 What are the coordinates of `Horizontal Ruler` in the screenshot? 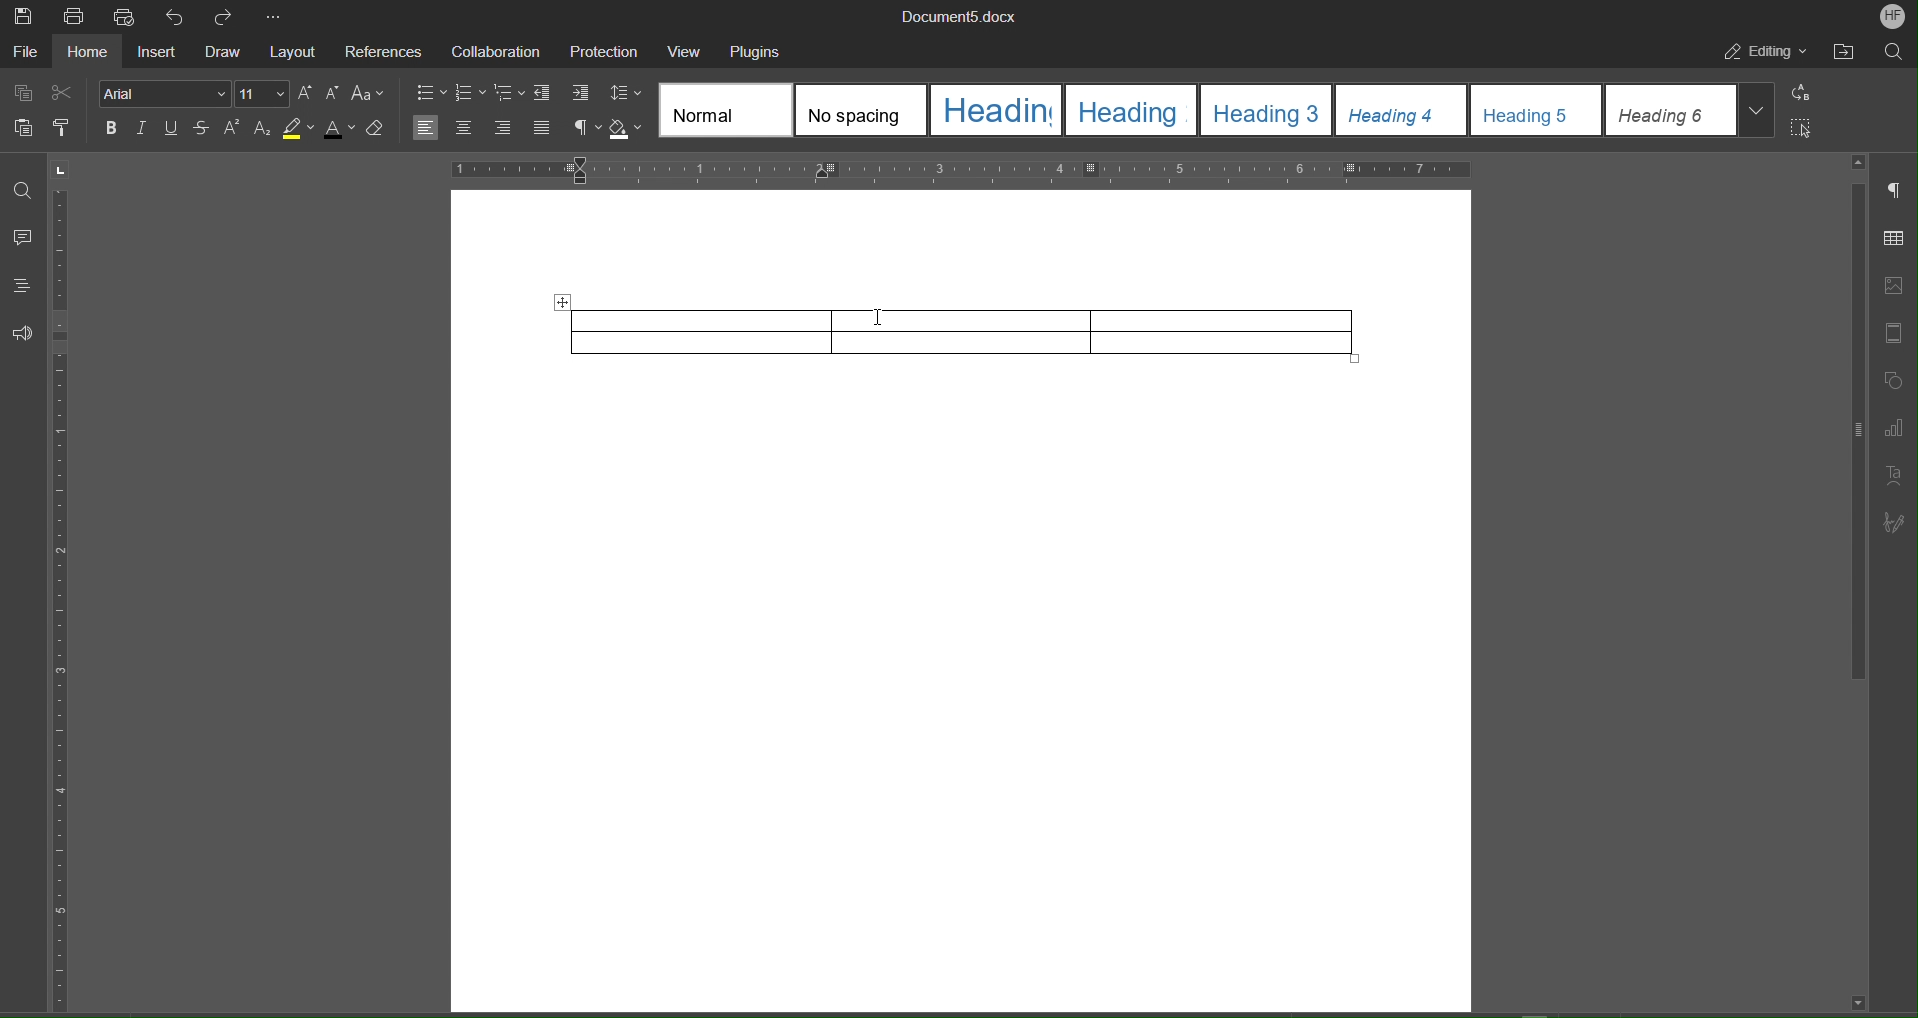 It's located at (960, 169).